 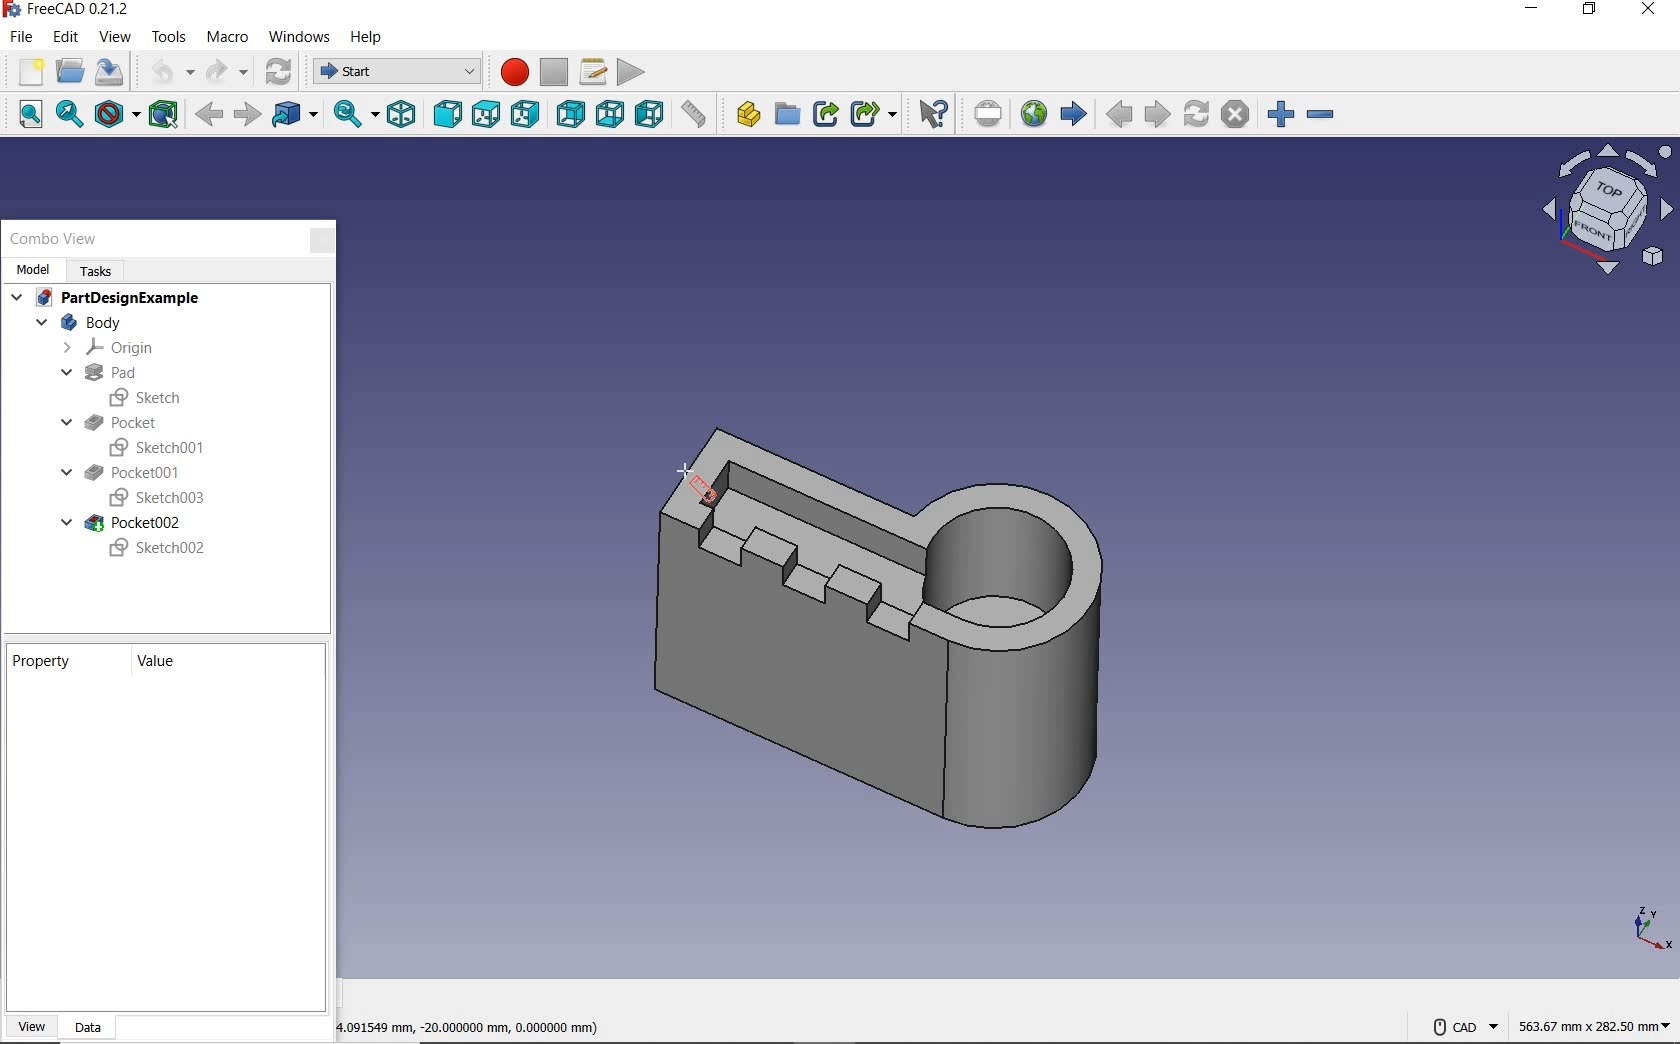 What do you see at coordinates (988, 116) in the screenshot?
I see `set URL` at bounding box center [988, 116].